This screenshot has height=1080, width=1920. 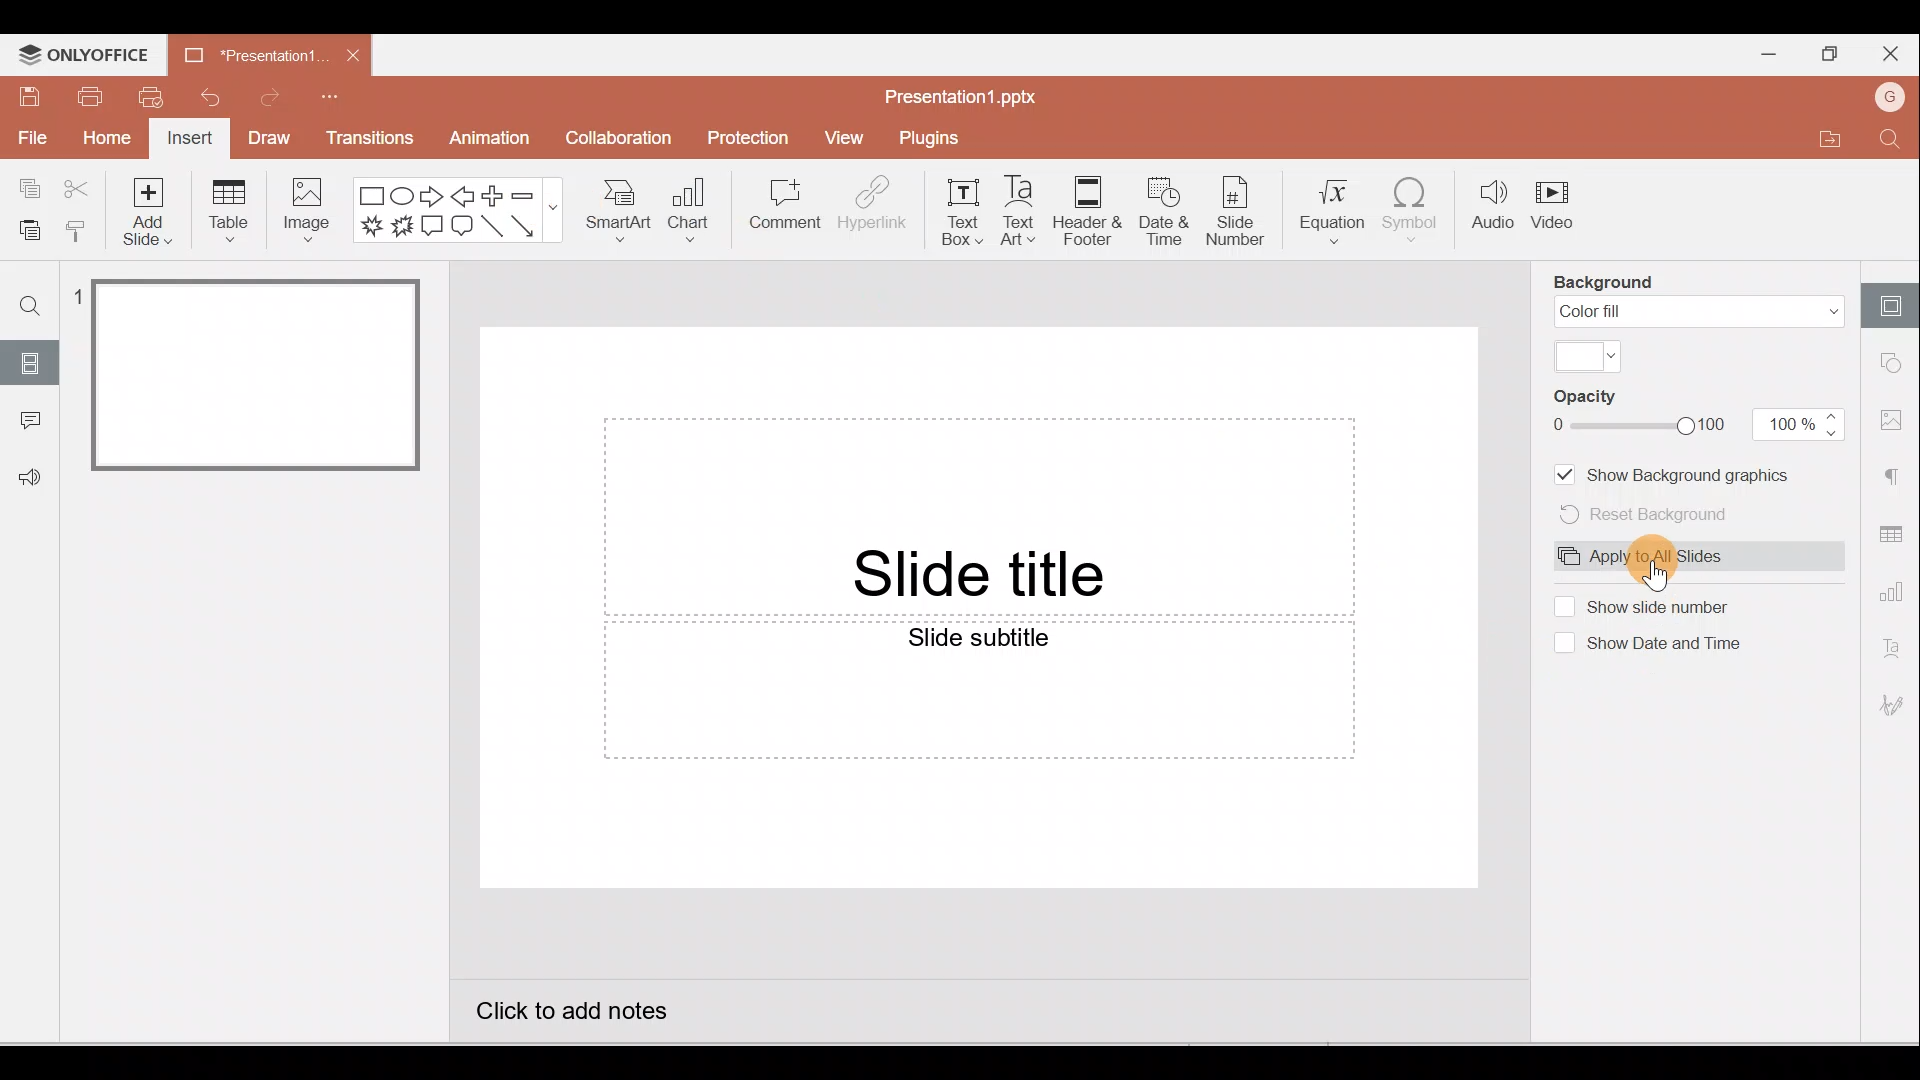 What do you see at coordinates (1608, 282) in the screenshot?
I see `Background` at bounding box center [1608, 282].